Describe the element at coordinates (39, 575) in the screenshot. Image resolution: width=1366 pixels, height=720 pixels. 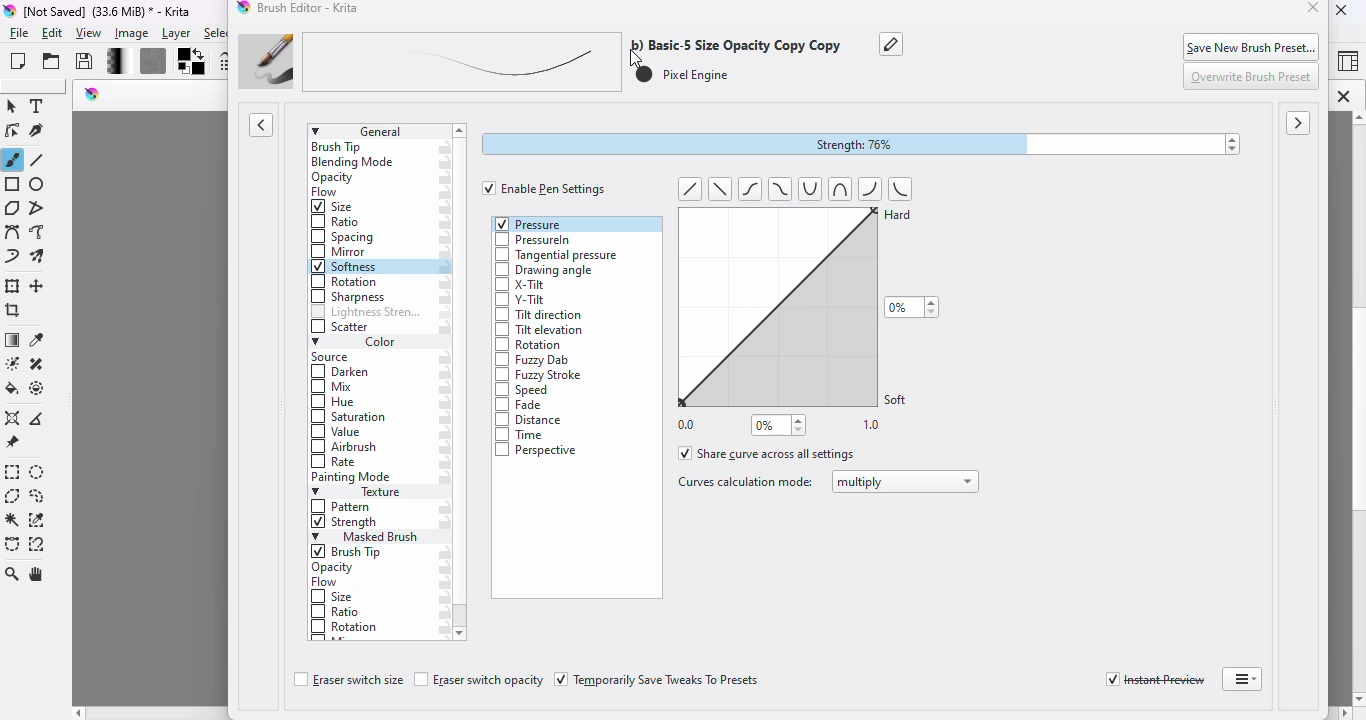
I see `pan tool` at that location.